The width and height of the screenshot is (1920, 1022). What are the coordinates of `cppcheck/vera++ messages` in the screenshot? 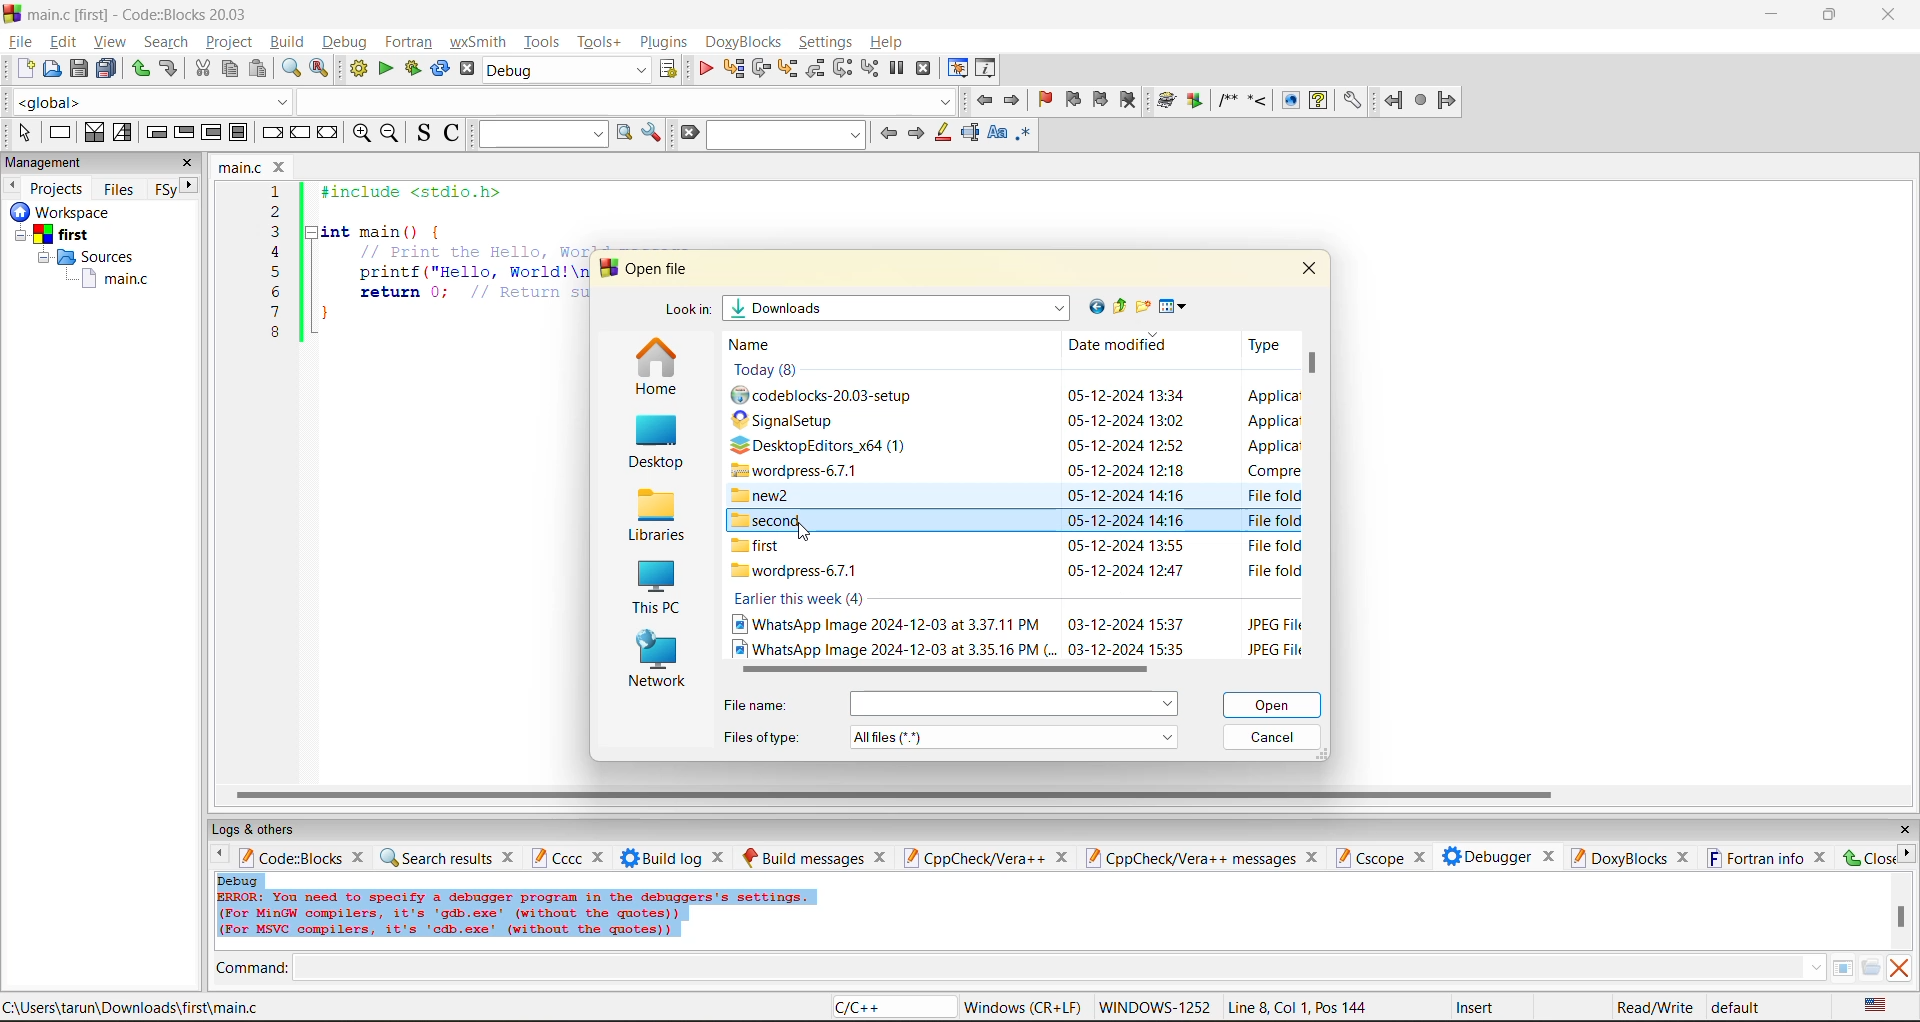 It's located at (1188, 858).